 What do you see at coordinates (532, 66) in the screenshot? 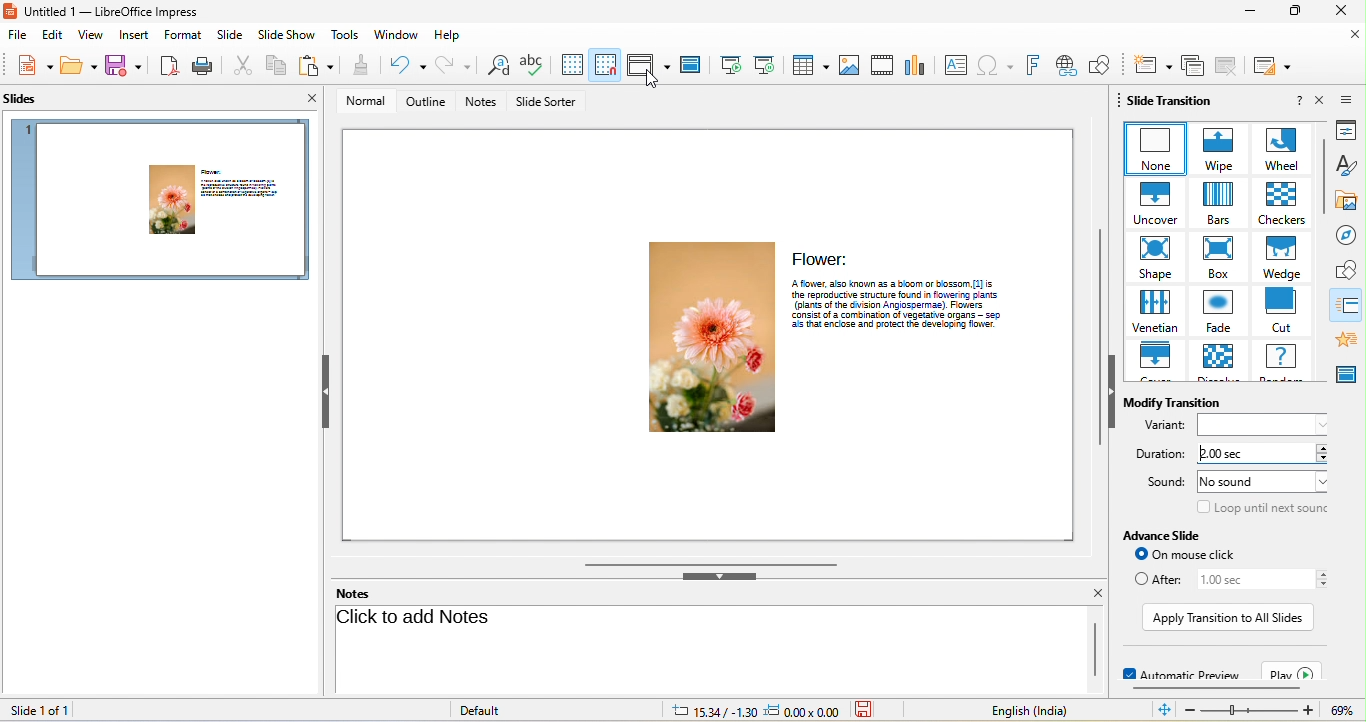
I see `spelling` at bounding box center [532, 66].